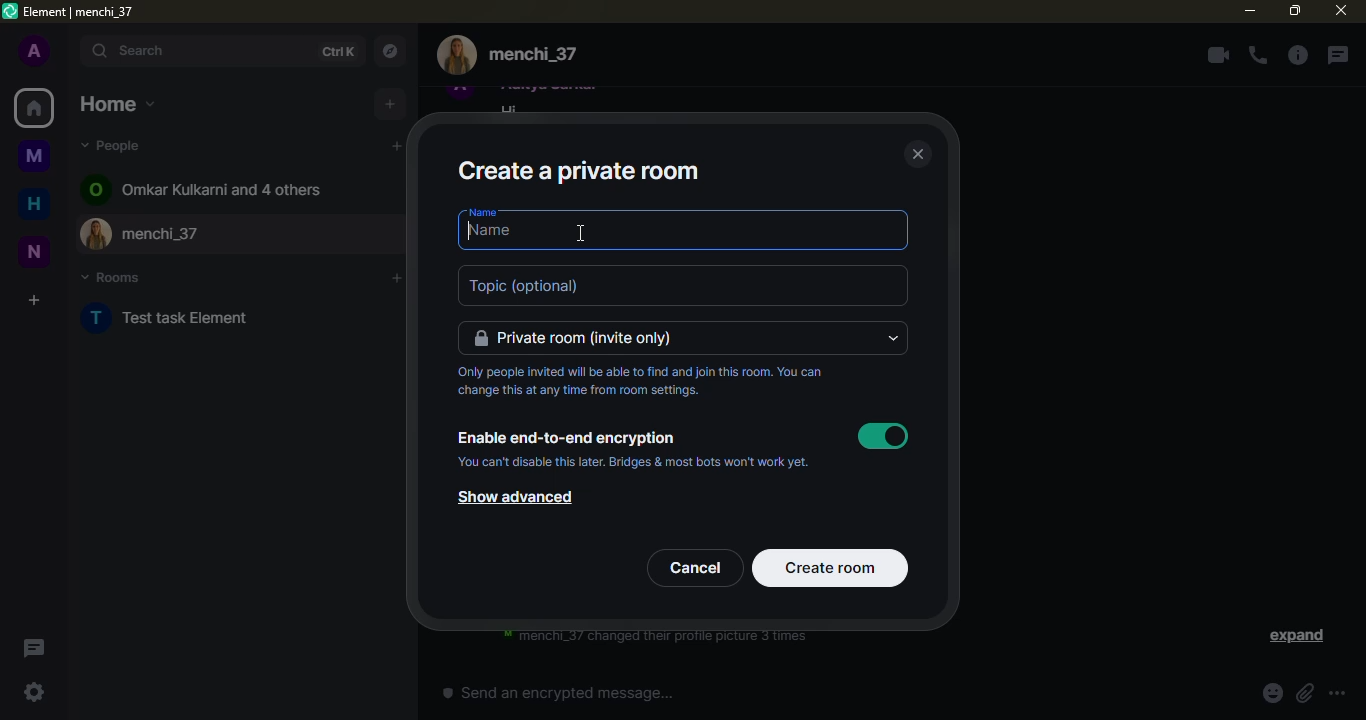  What do you see at coordinates (35, 50) in the screenshot?
I see `profile initial` at bounding box center [35, 50].